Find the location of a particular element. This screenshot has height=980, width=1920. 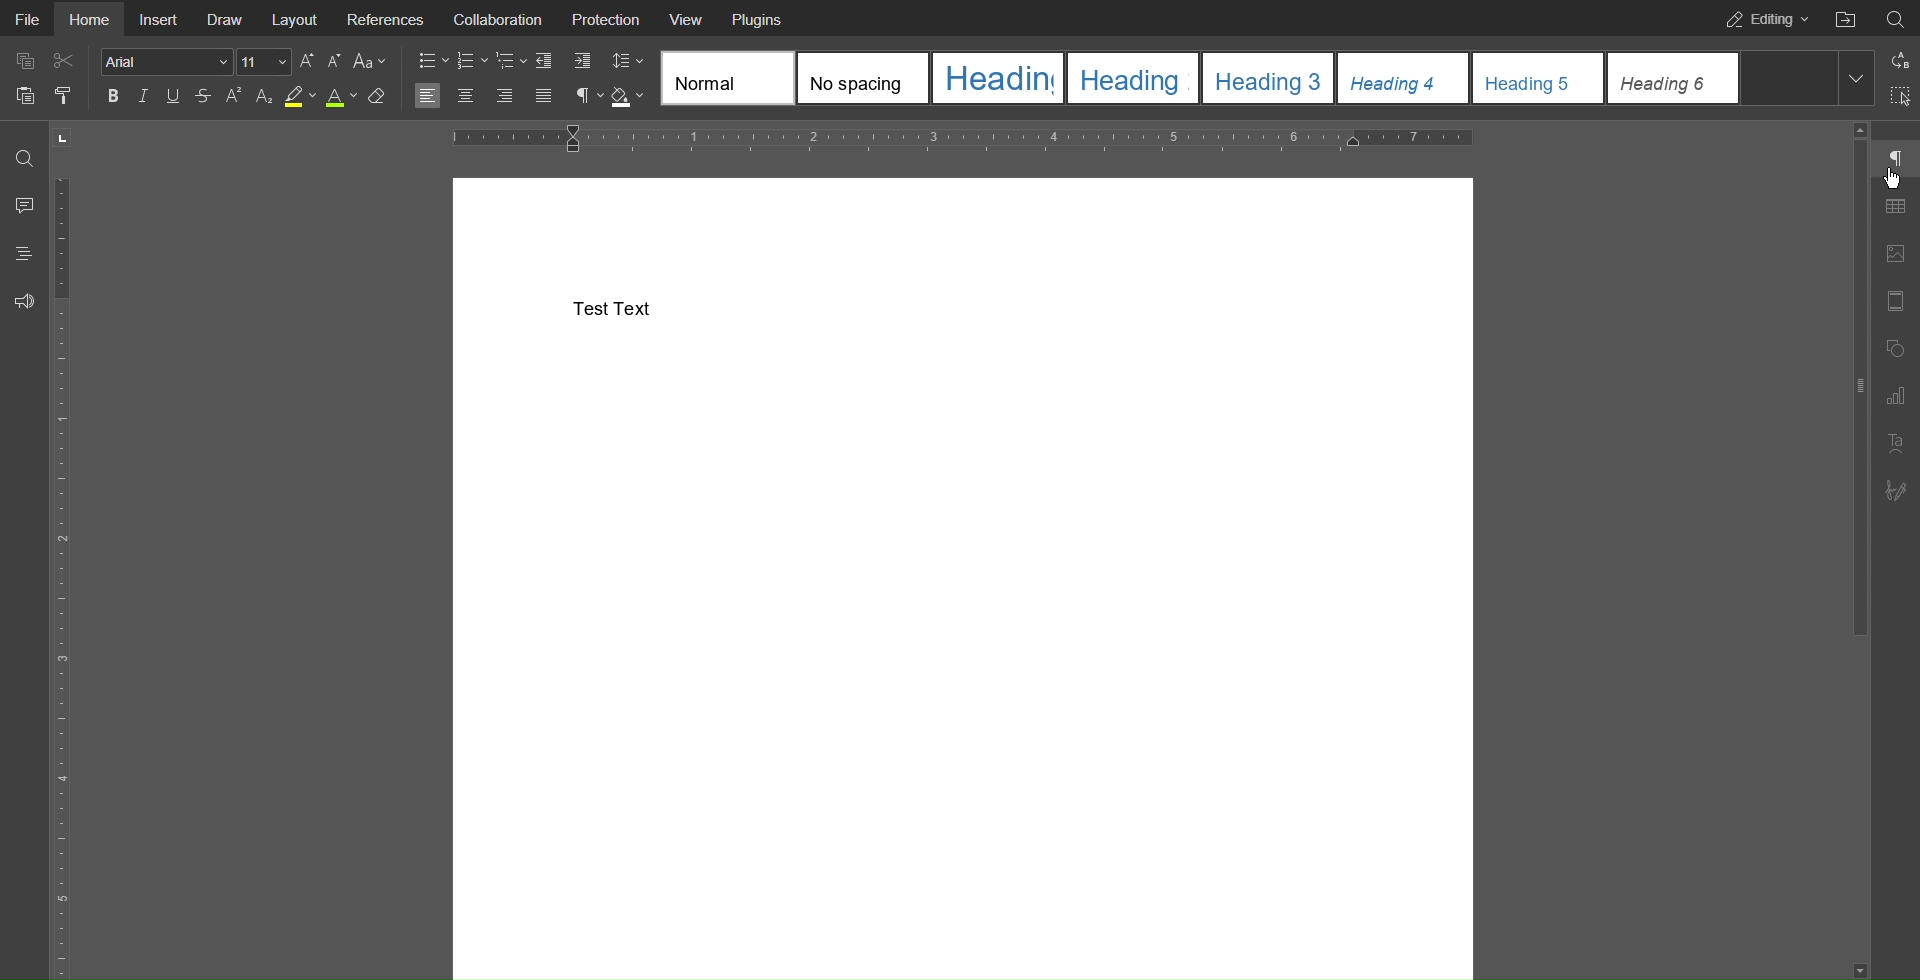

Underline is located at coordinates (171, 96).